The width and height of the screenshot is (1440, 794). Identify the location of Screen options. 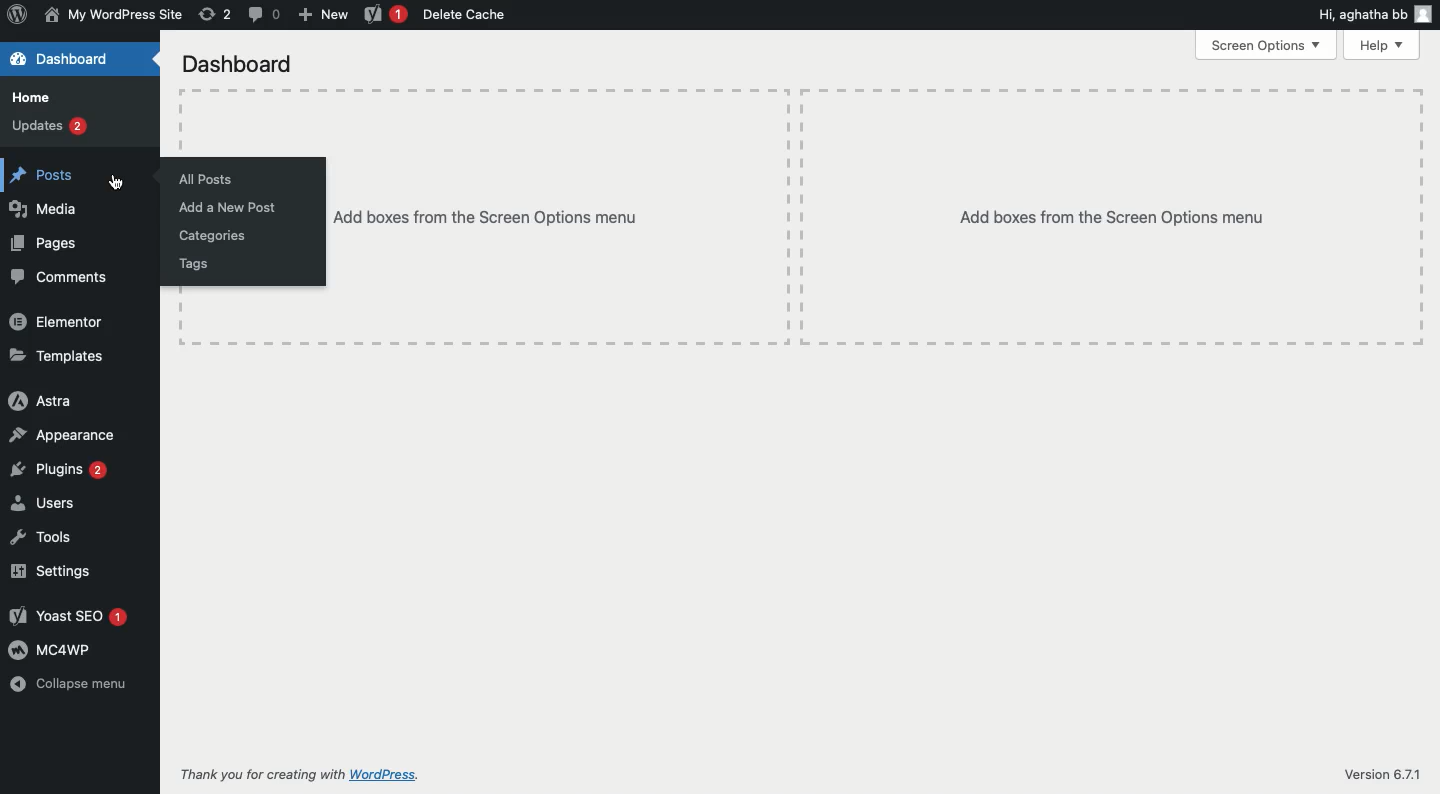
(1265, 46).